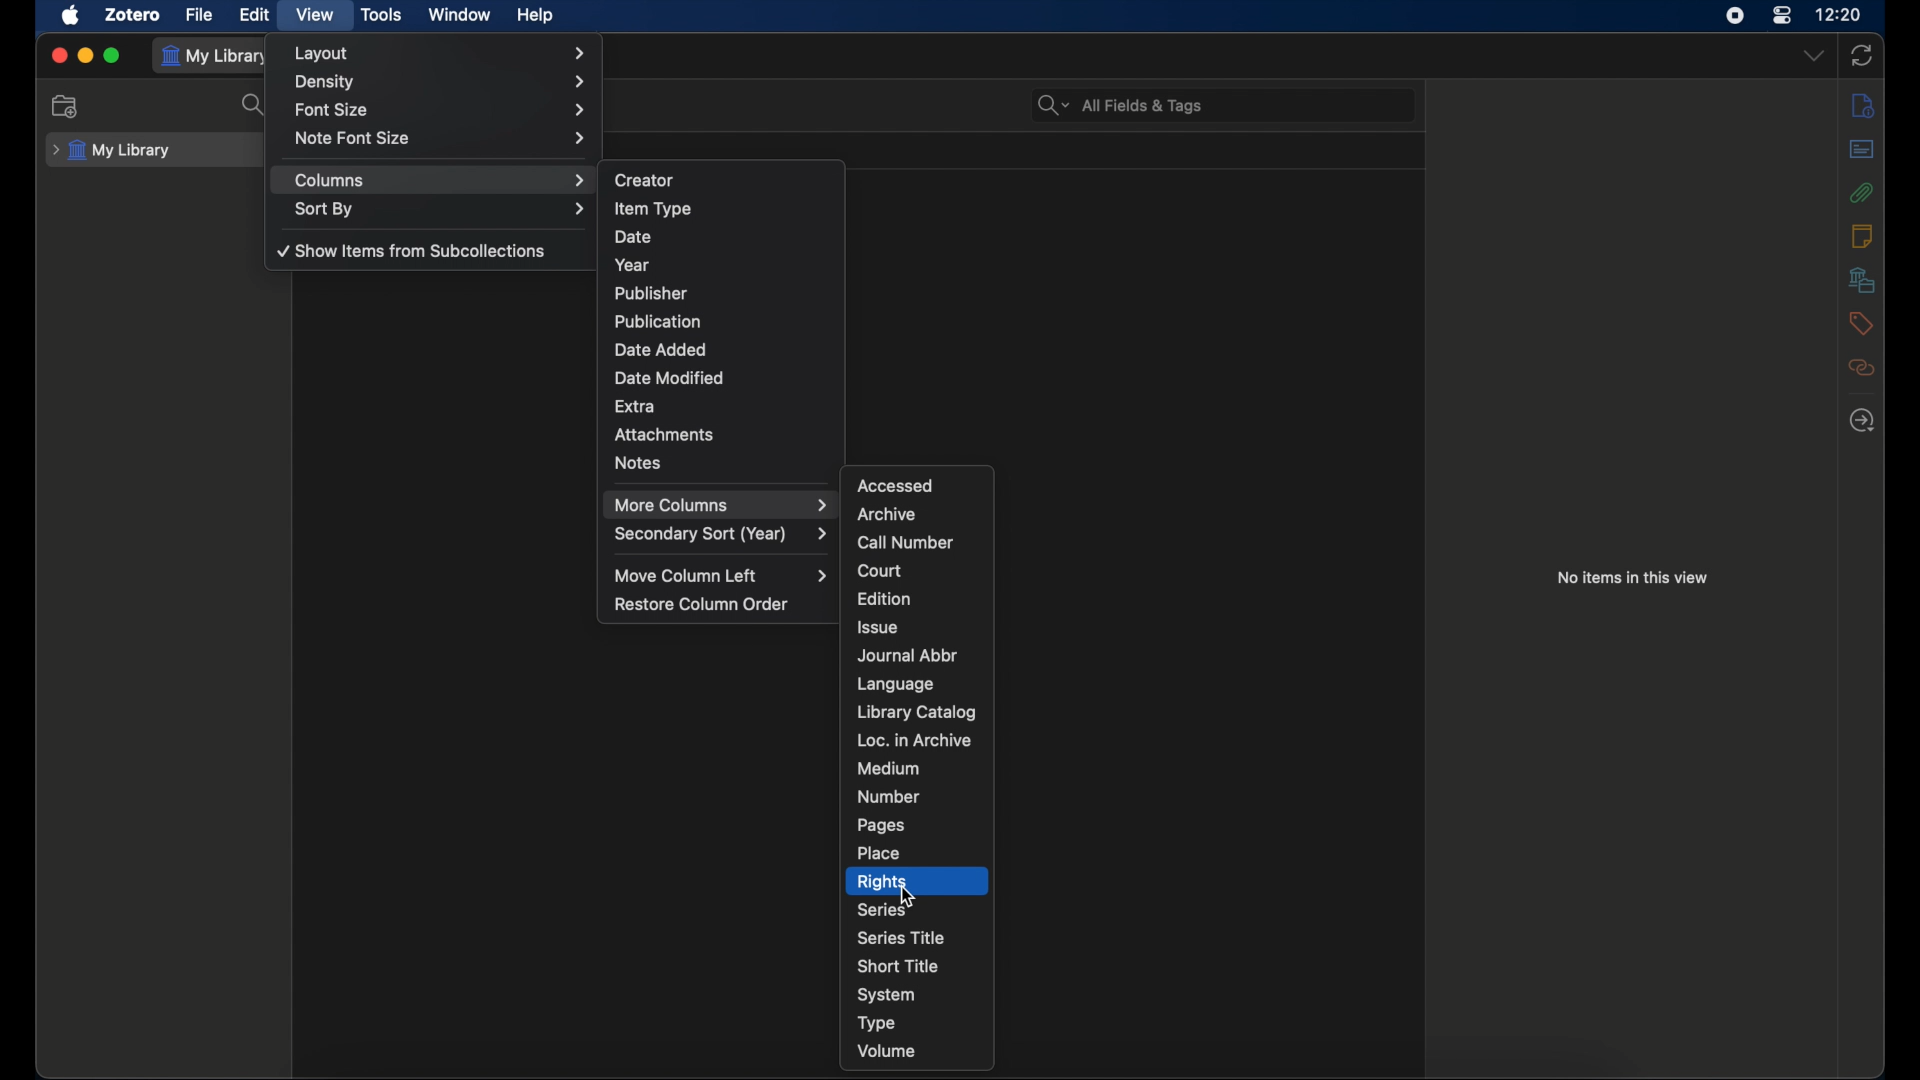 The width and height of the screenshot is (1920, 1080). I want to click on medium, so click(888, 769).